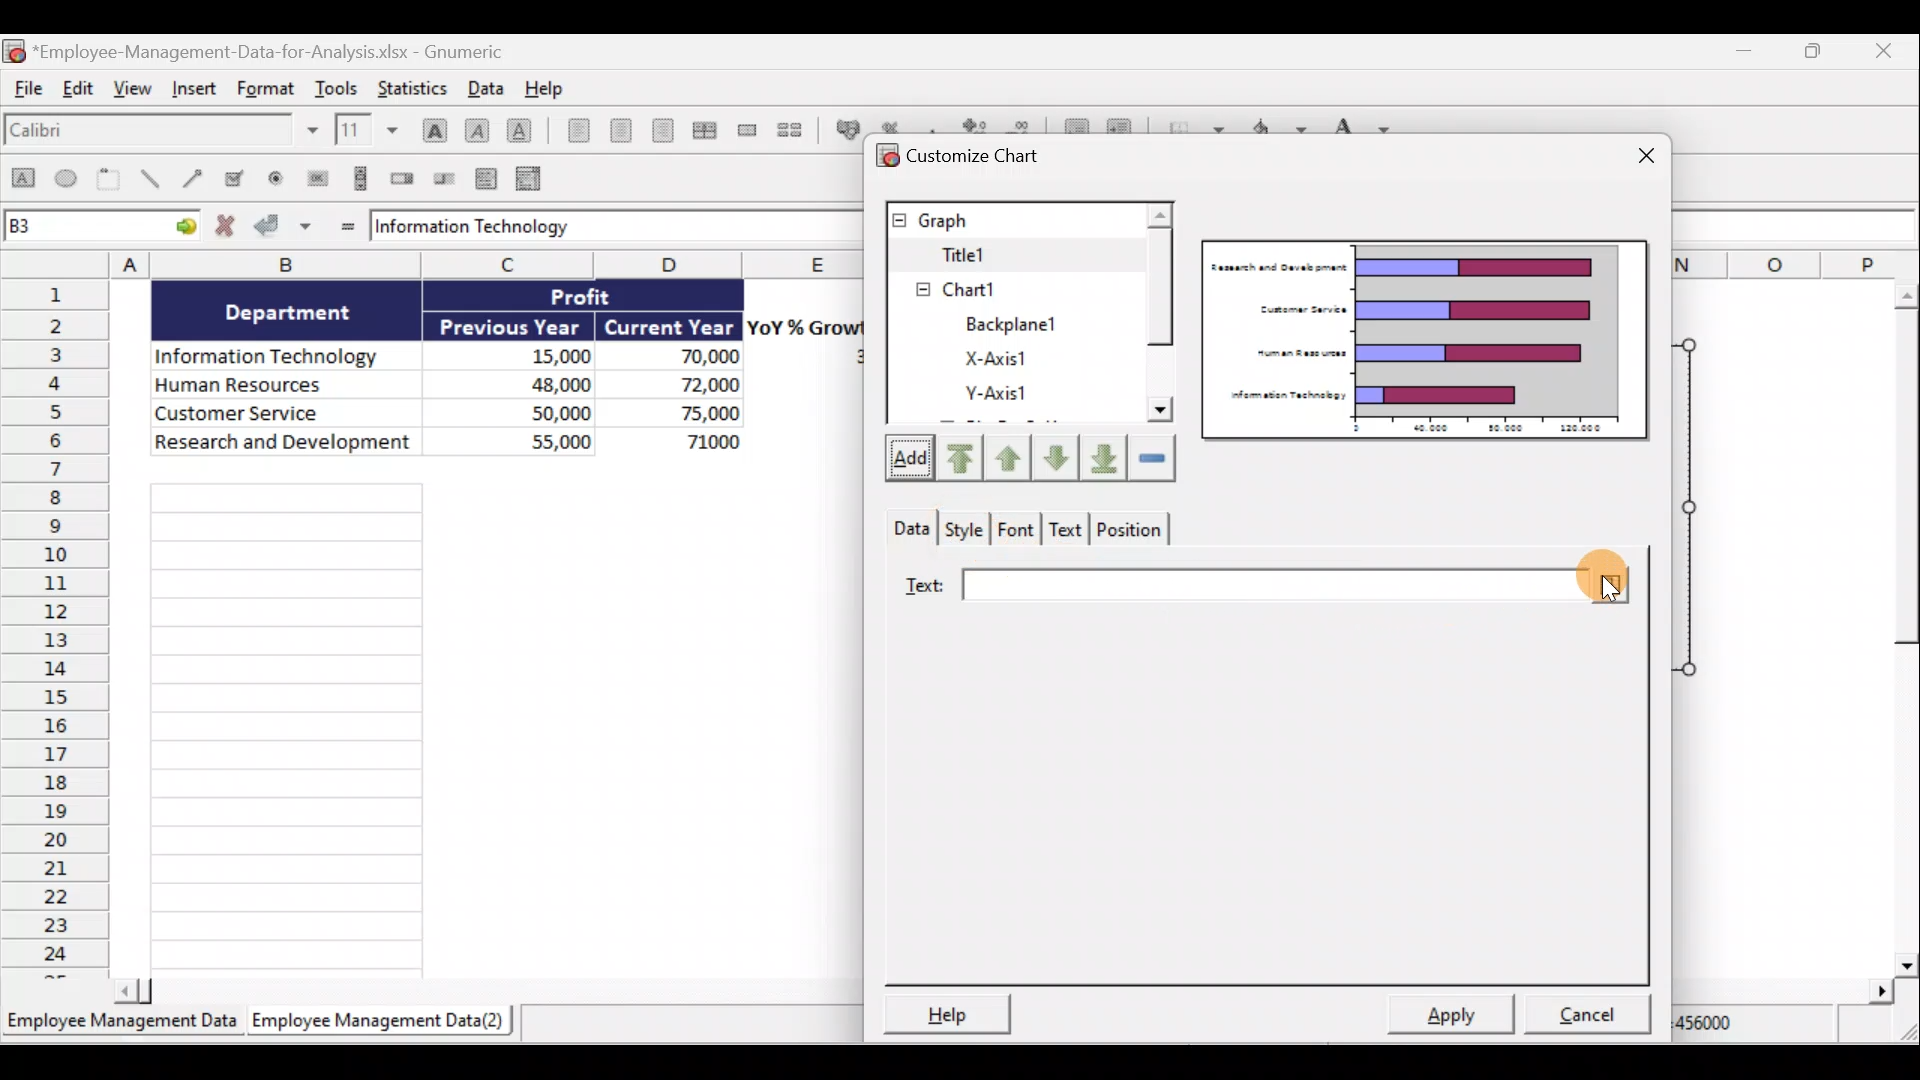  Describe the element at coordinates (704, 127) in the screenshot. I see `Centre horizontally across the selection` at that location.